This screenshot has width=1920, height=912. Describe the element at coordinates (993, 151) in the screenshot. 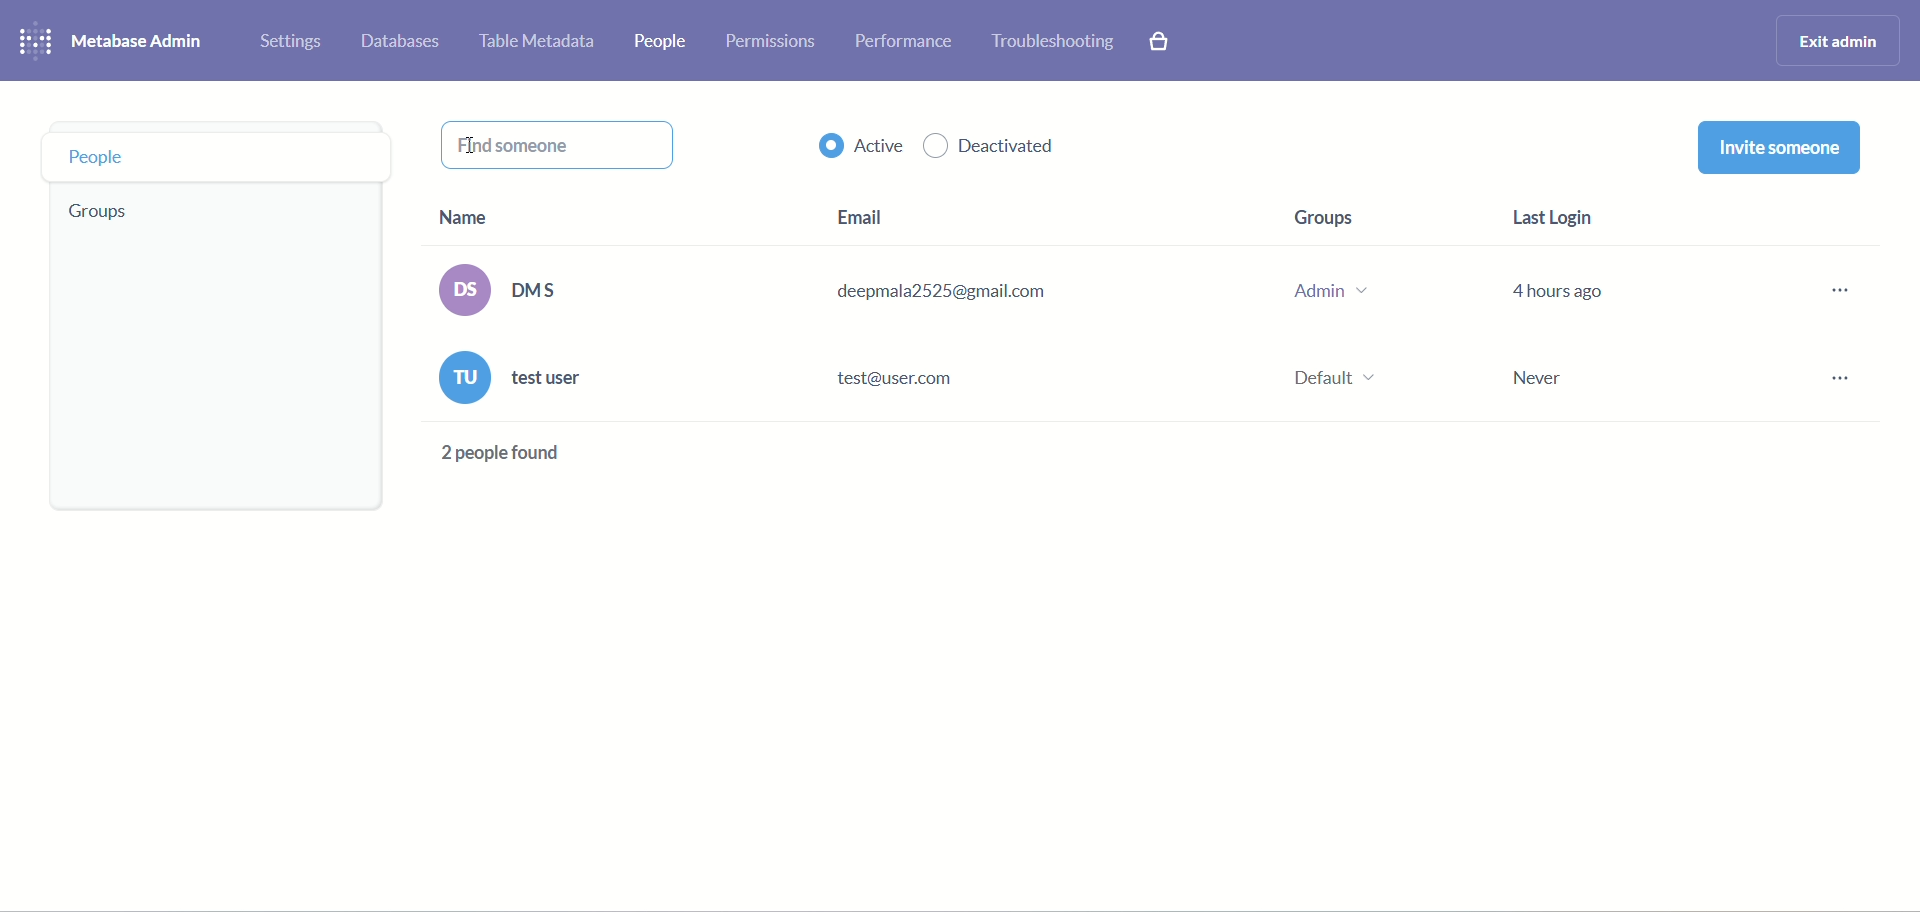

I see `deactivated` at that location.